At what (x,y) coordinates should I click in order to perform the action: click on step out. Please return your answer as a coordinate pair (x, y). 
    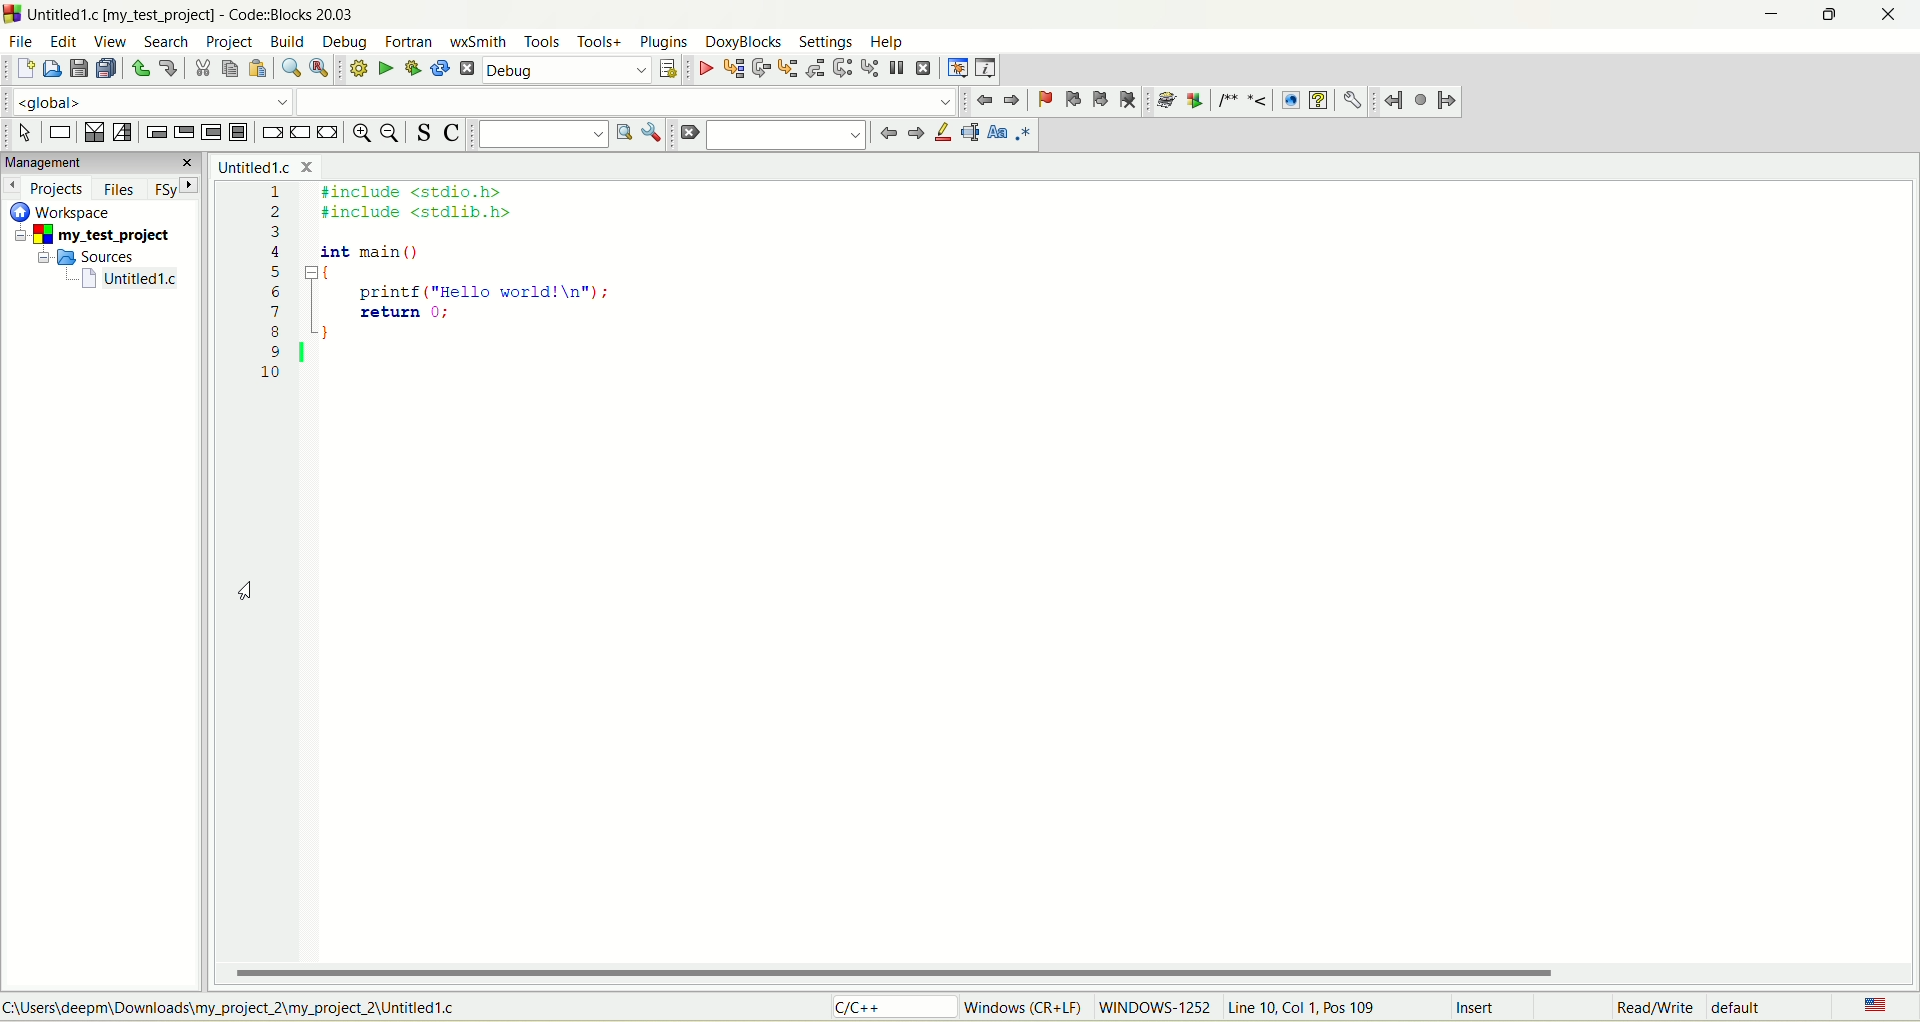
    Looking at the image, I should click on (812, 69).